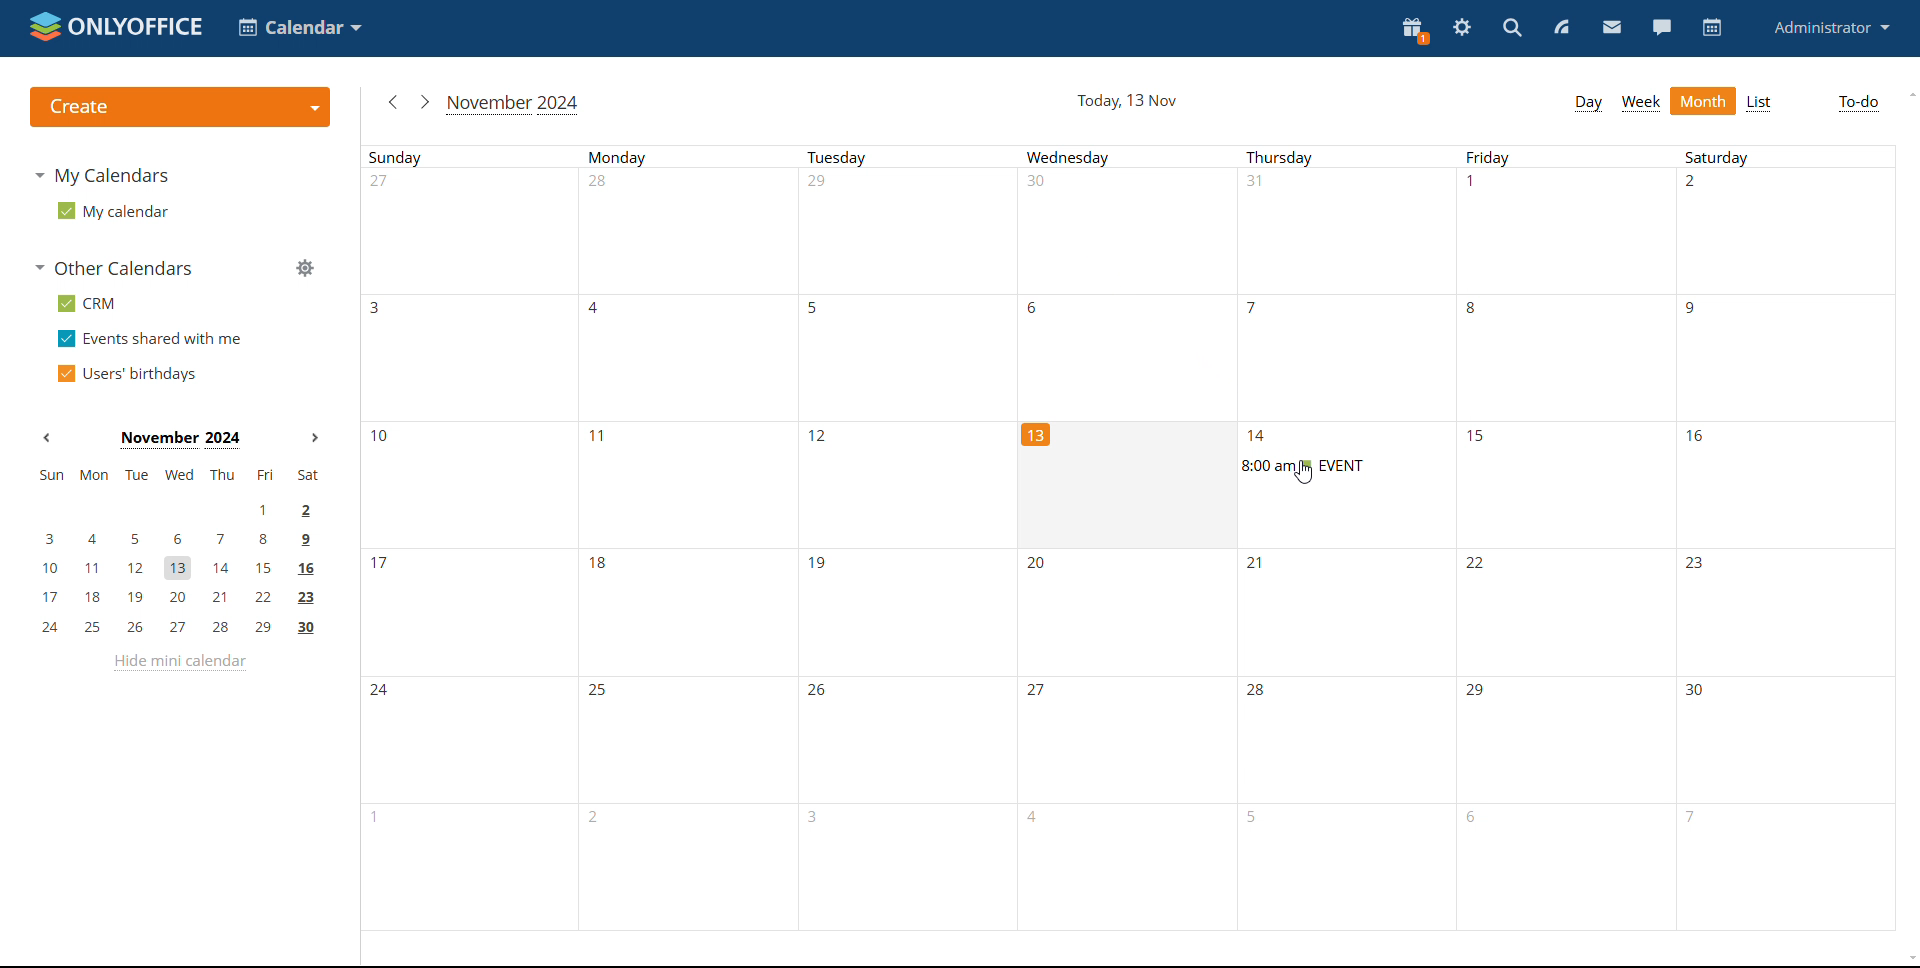 Image resolution: width=1920 pixels, height=968 pixels. Describe the element at coordinates (1642, 103) in the screenshot. I see `week view` at that location.